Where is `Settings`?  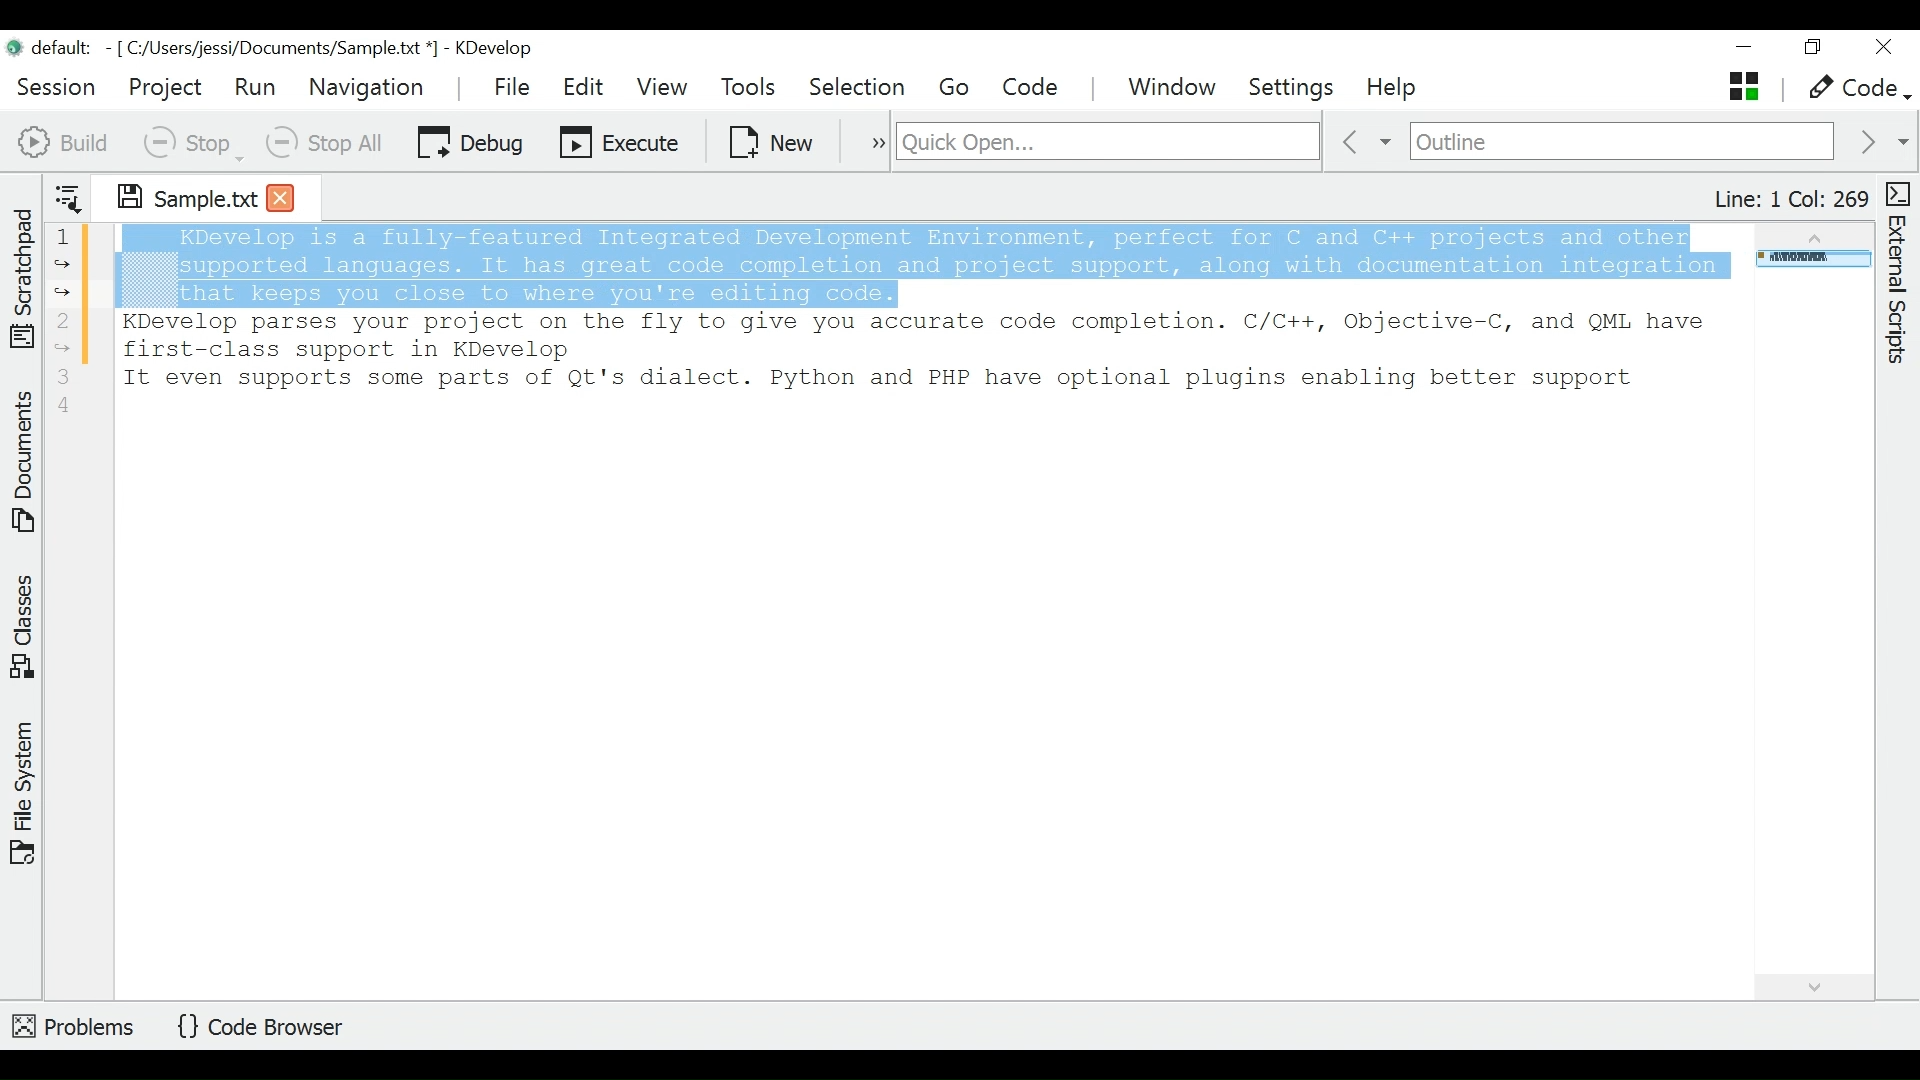
Settings is located at coordinates (1298, 88).